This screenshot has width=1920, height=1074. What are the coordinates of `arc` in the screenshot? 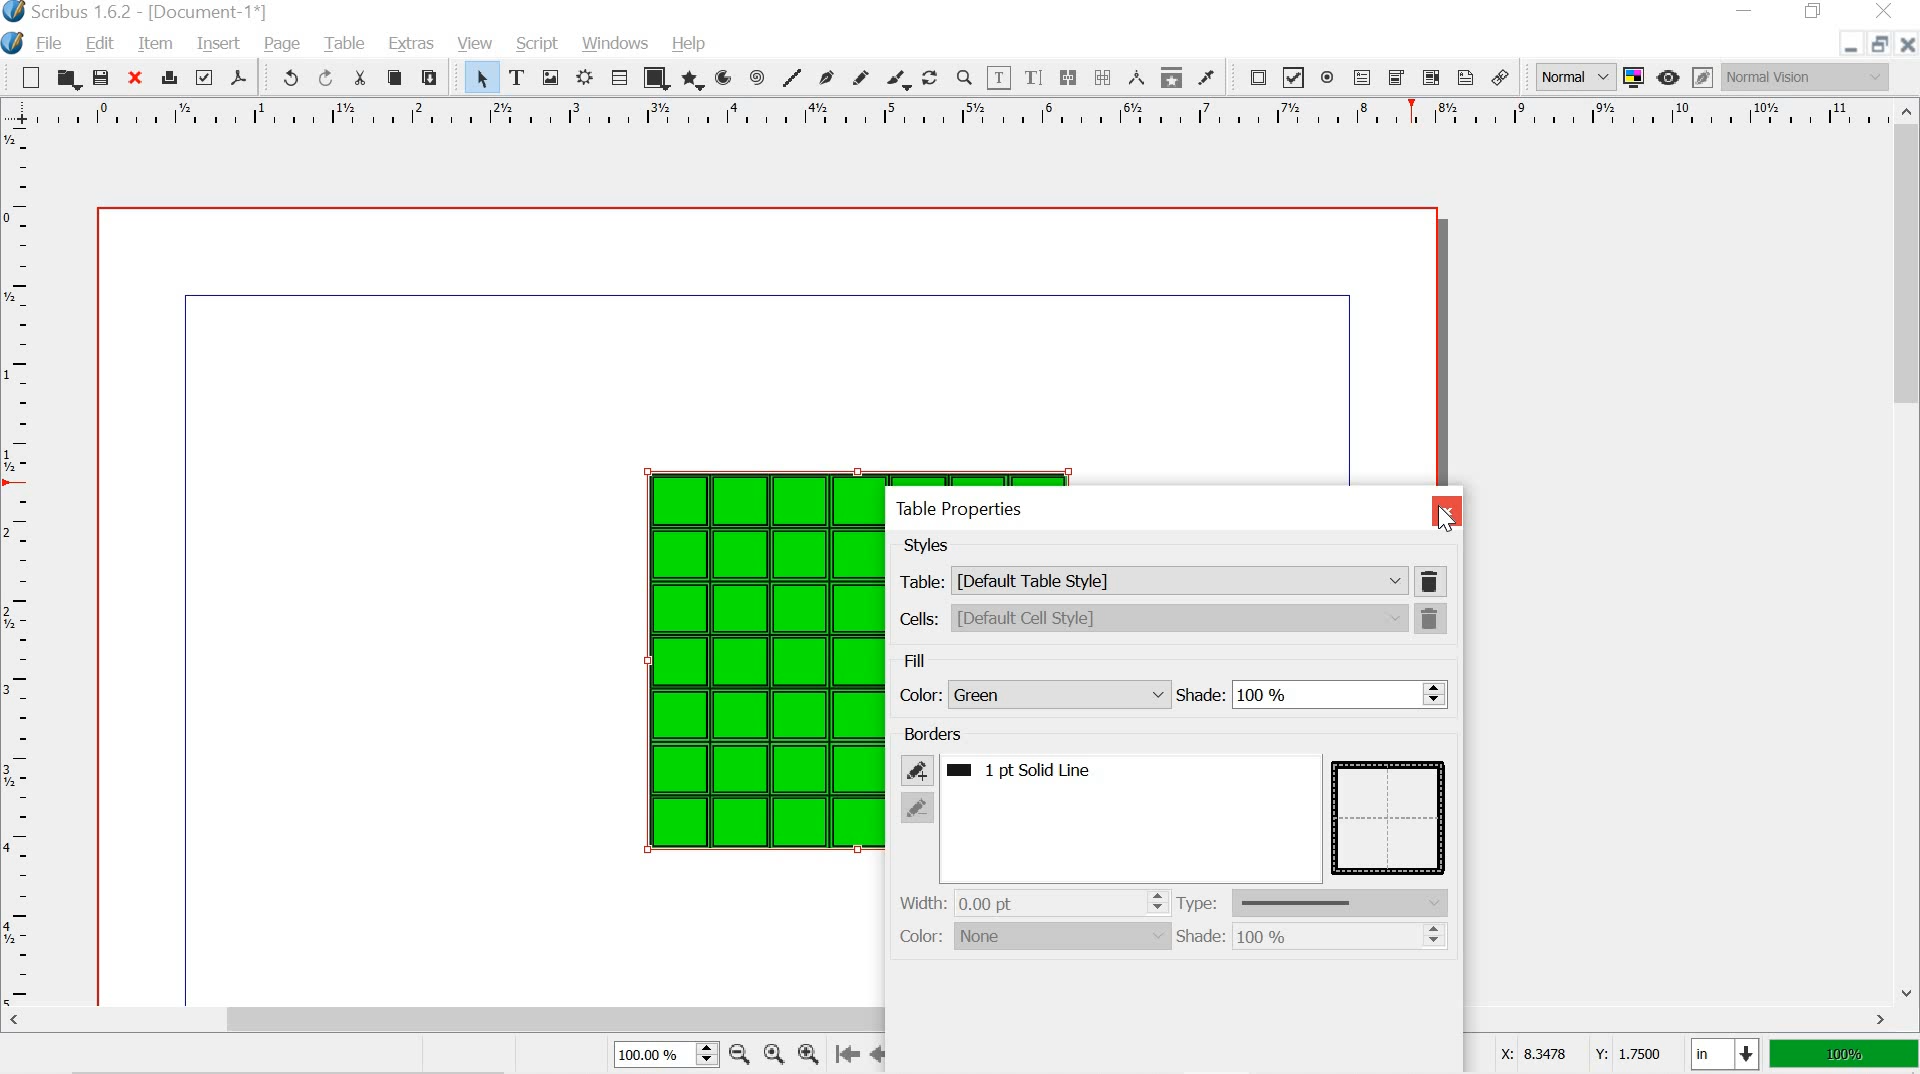 It's located at (721, 76).